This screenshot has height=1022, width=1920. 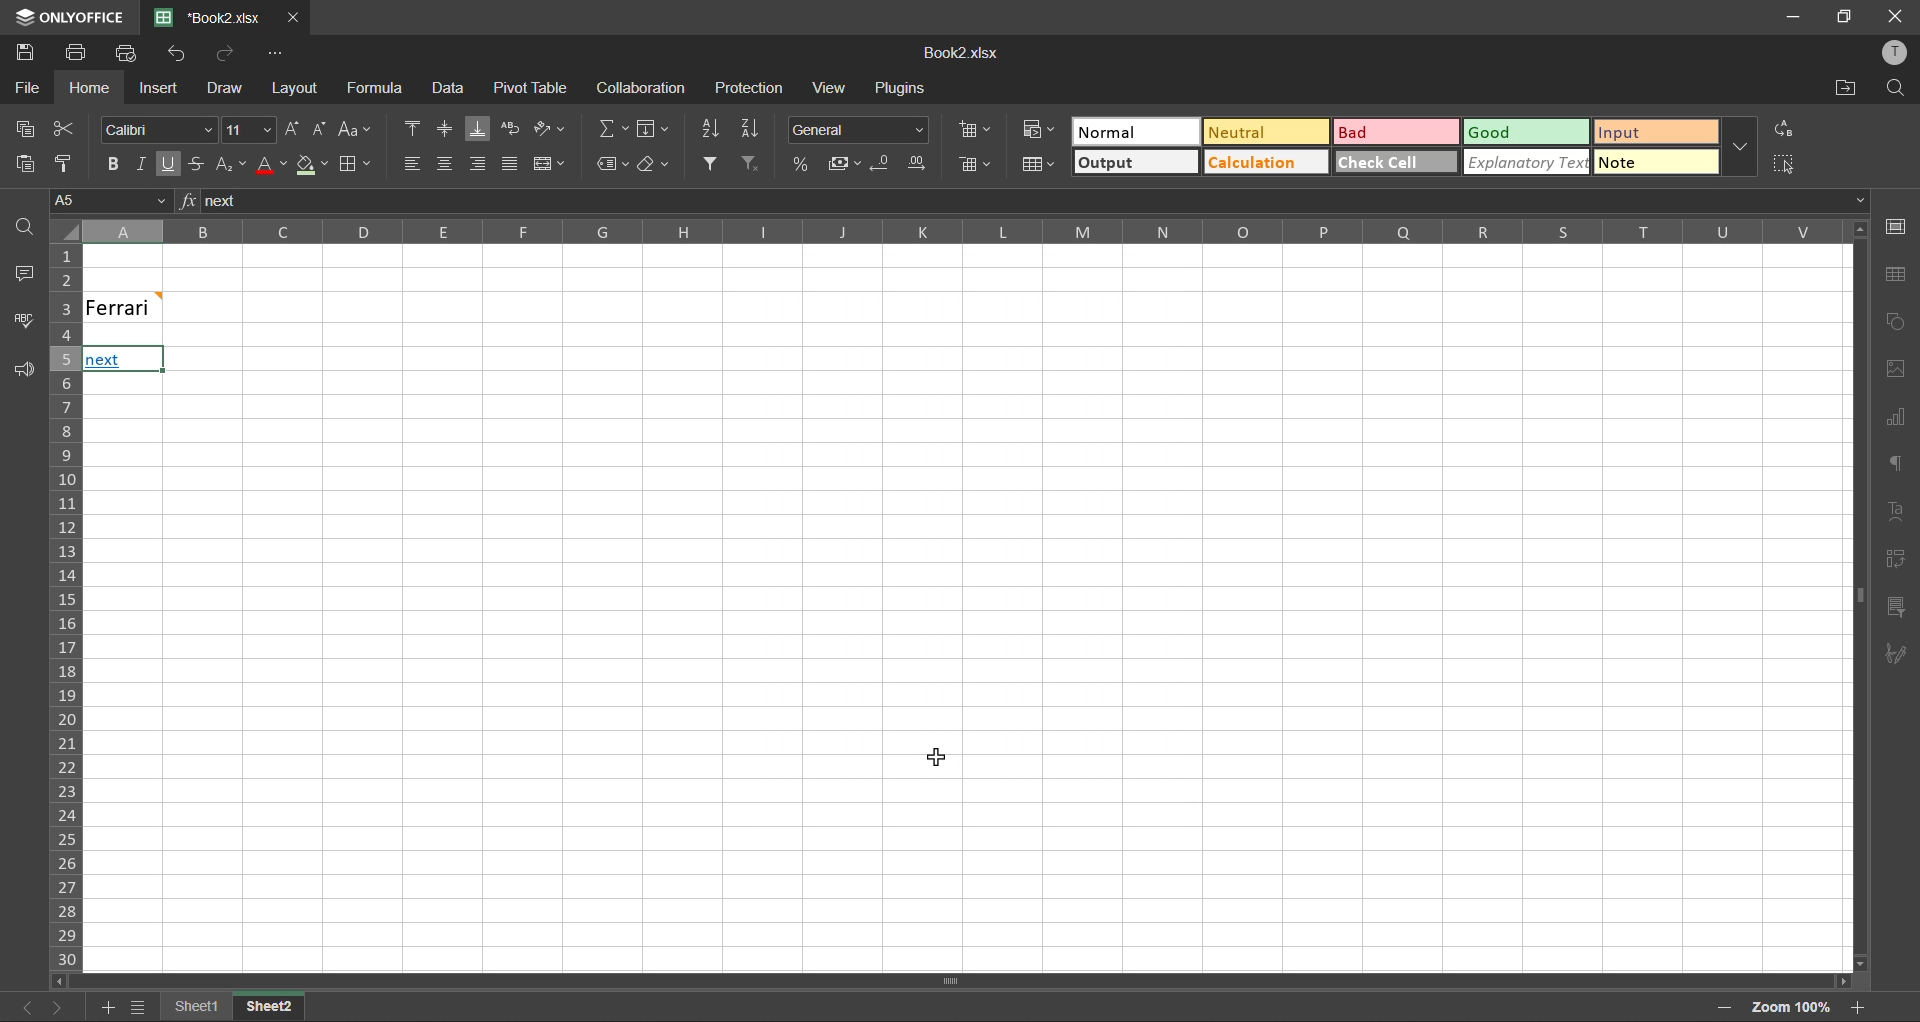 What do you see at coordinates (1649, 131) in the screenshot?
I see `input` at bounding box center [1649, 131].